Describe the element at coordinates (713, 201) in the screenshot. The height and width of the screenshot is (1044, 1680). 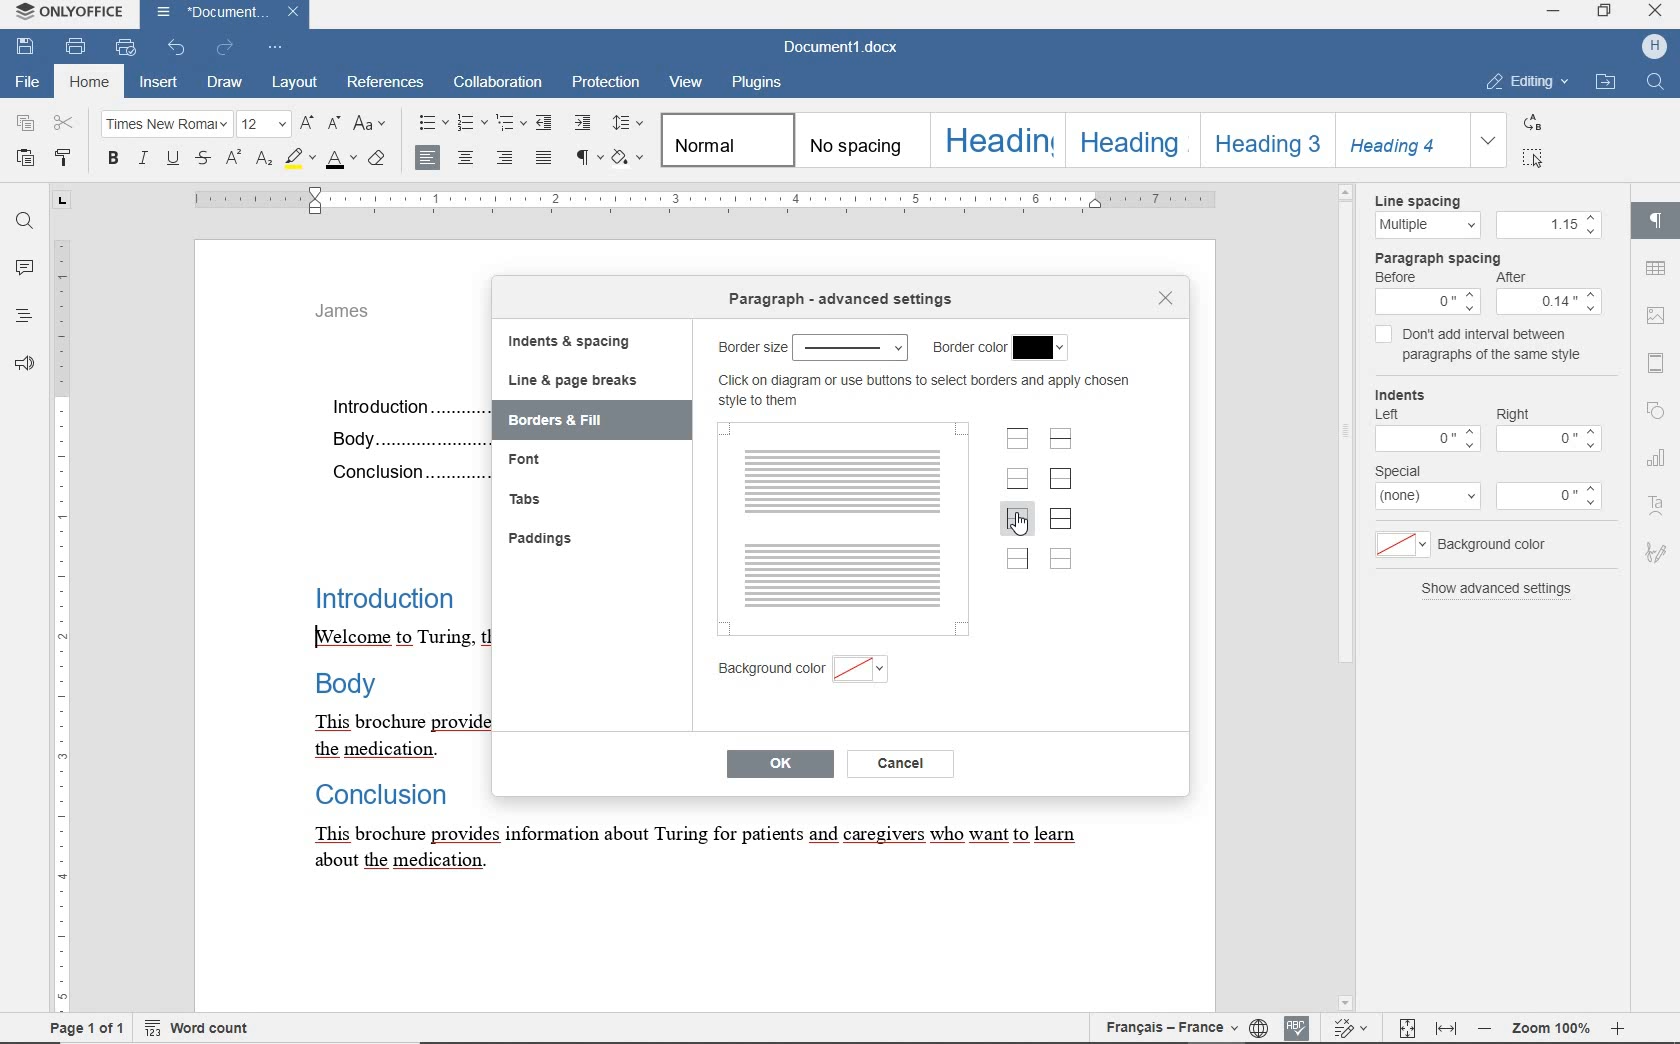
I see `ruler` at that location.